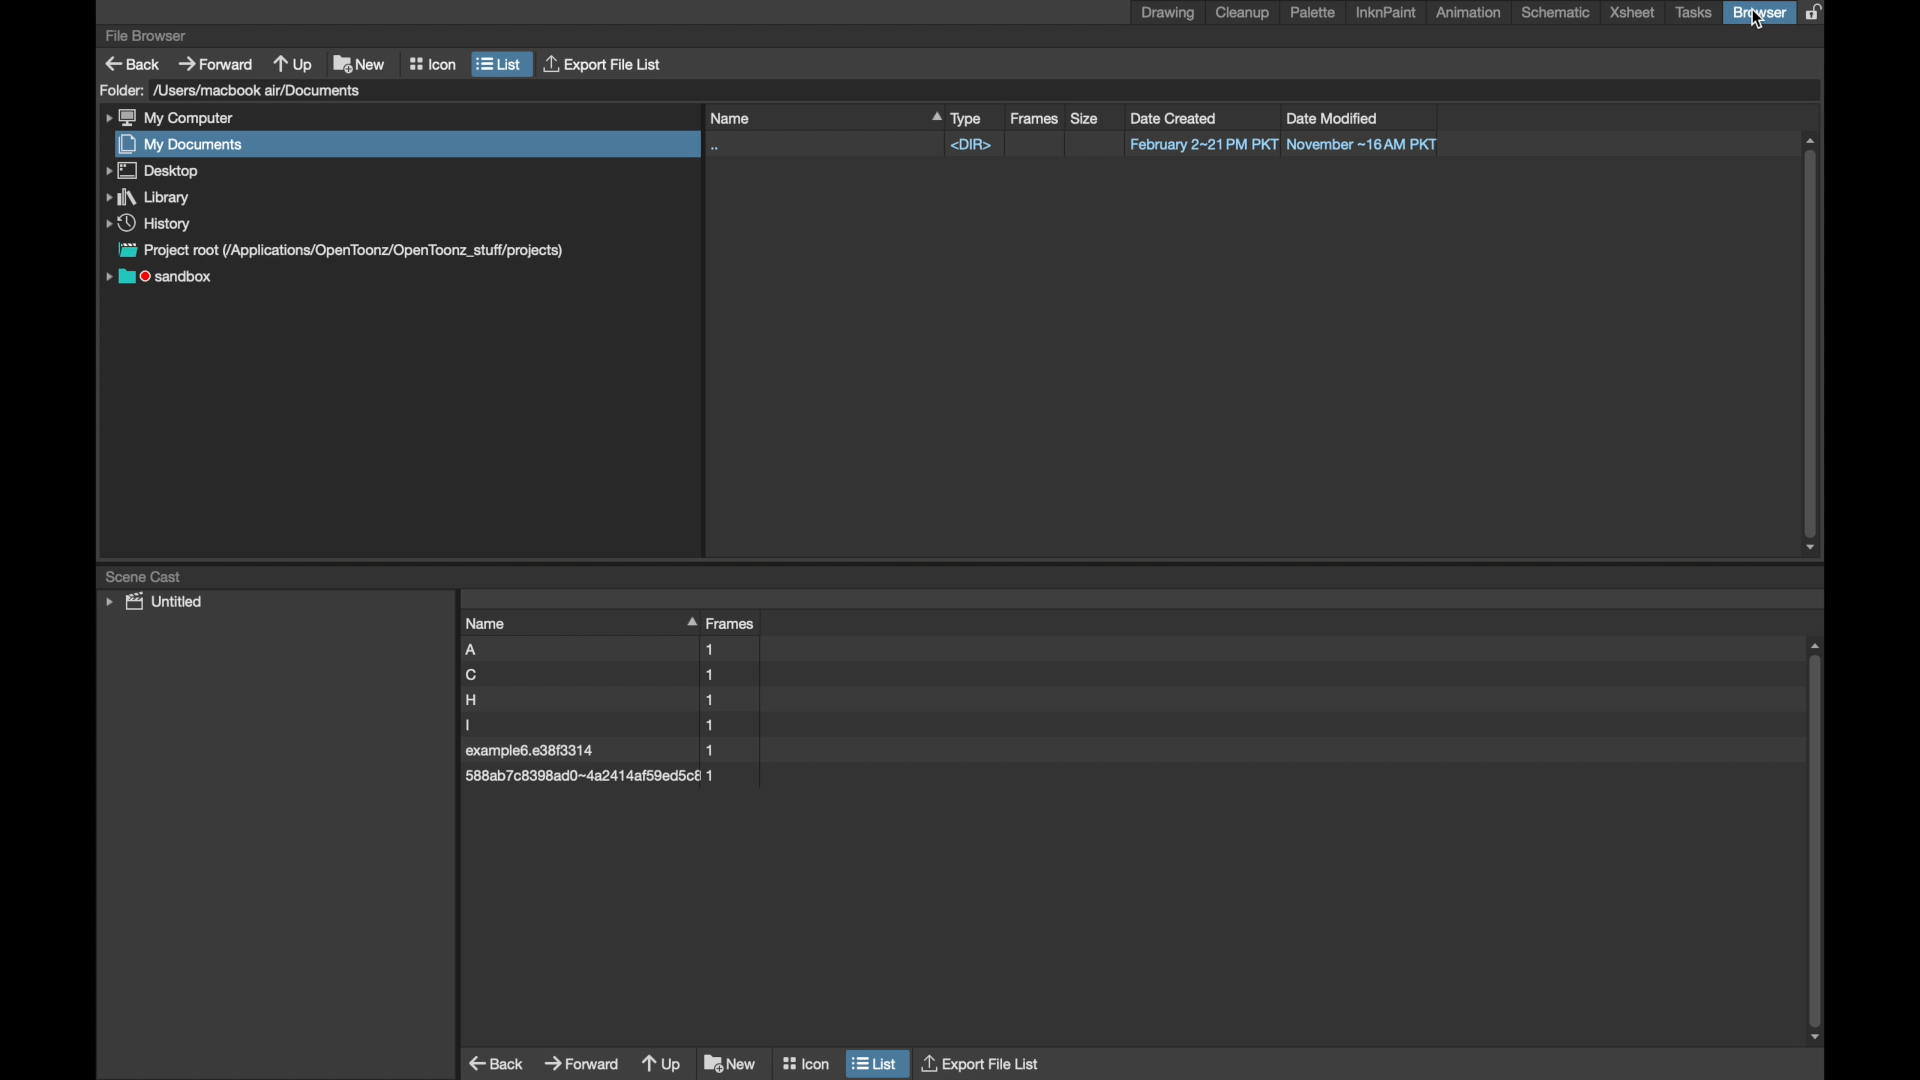 The height and width of the screenshot is (1080, 1920). I want to click on library, so click(144, 196).